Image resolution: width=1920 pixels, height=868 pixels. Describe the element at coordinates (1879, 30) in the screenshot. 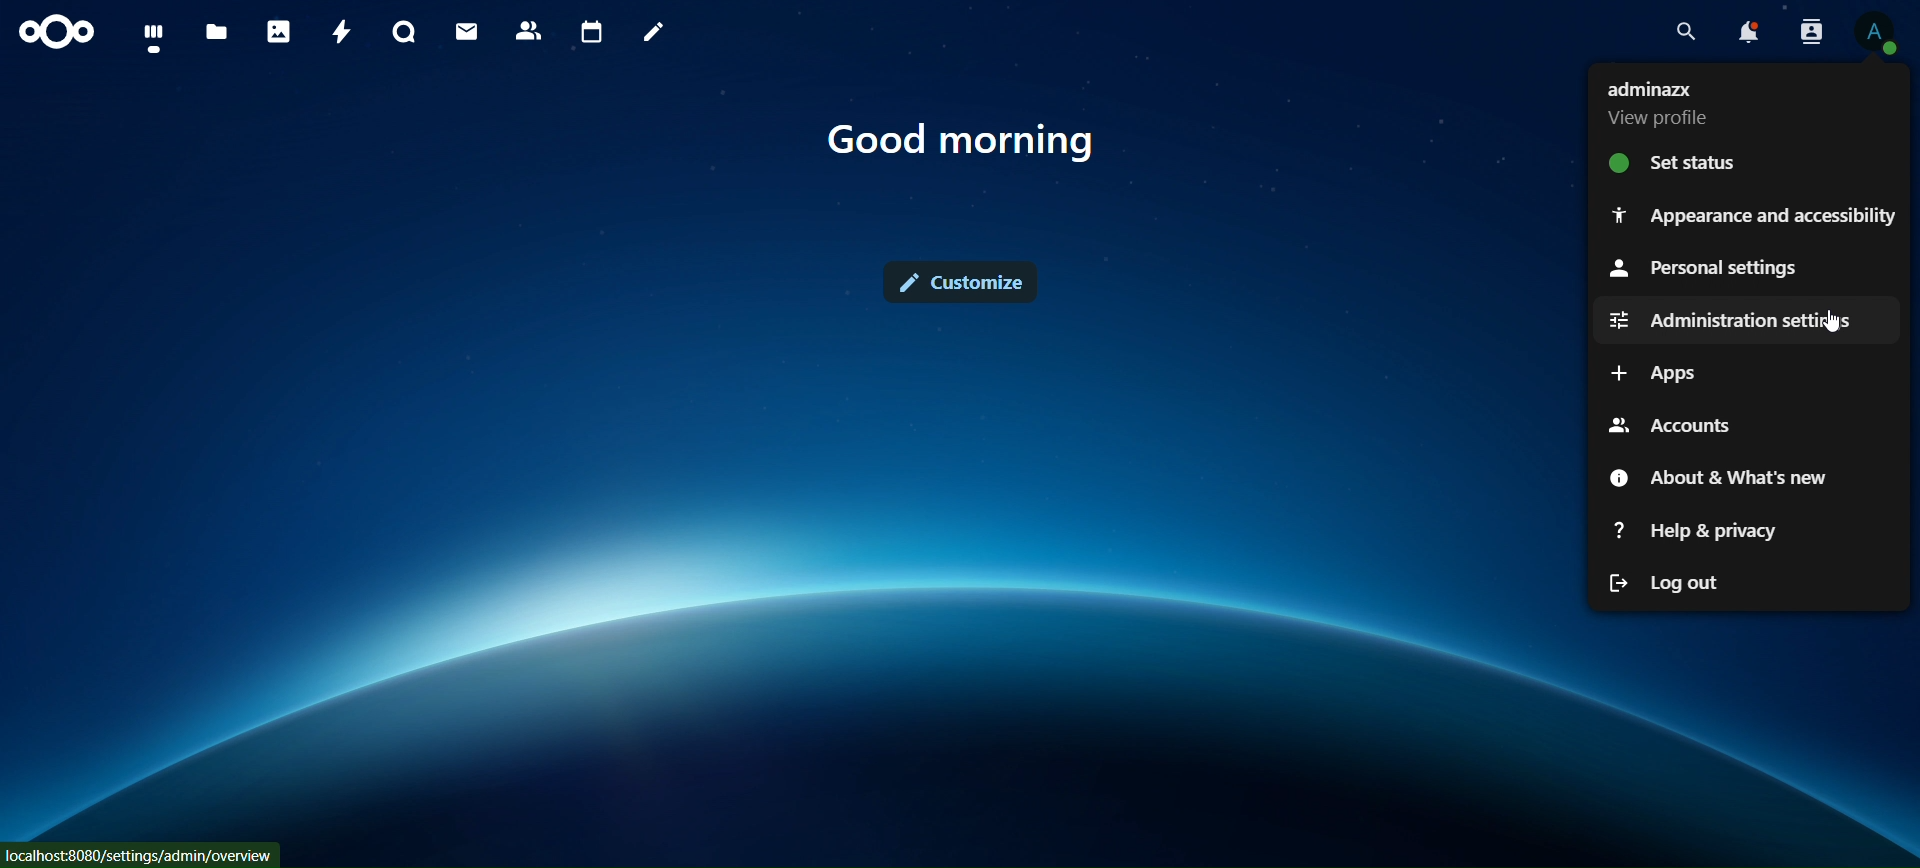

I see `view profile` at that location.